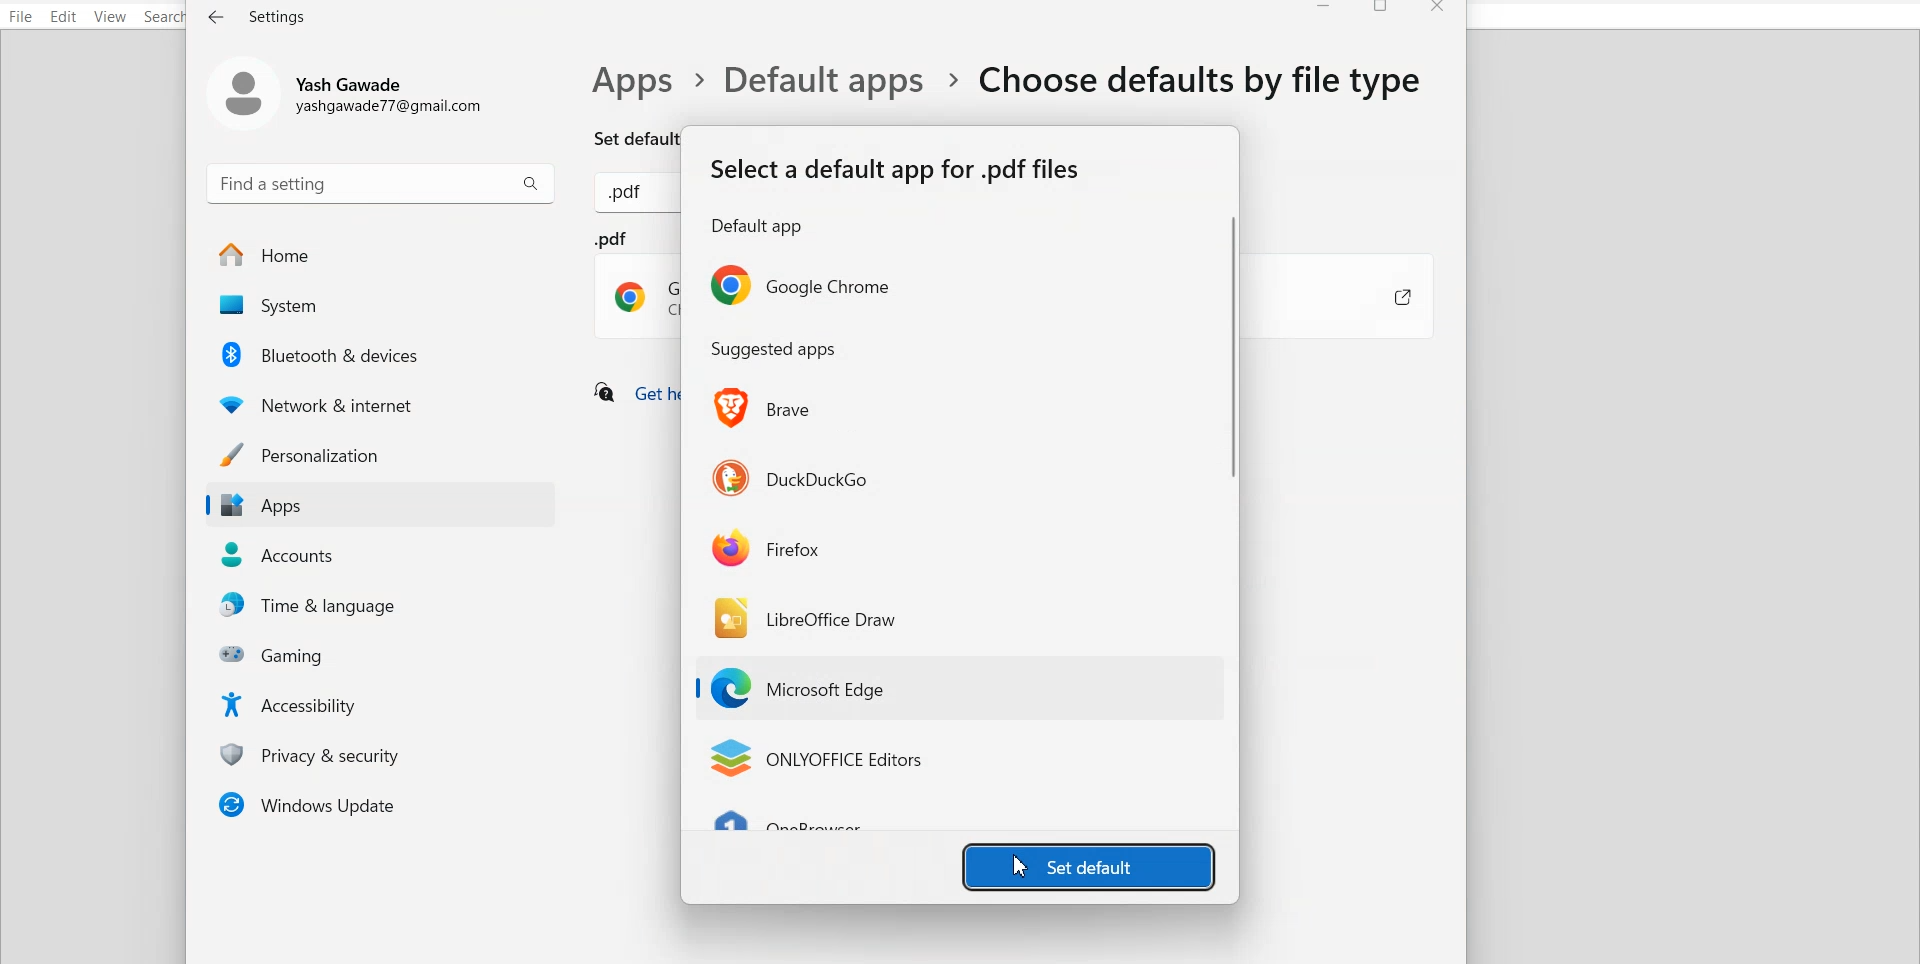 The height and width of the screenshot is (964, 1920). Describe the element at coordinates (383, 354) in the screenshot. I see `Bluetooth & Devices` at that location.